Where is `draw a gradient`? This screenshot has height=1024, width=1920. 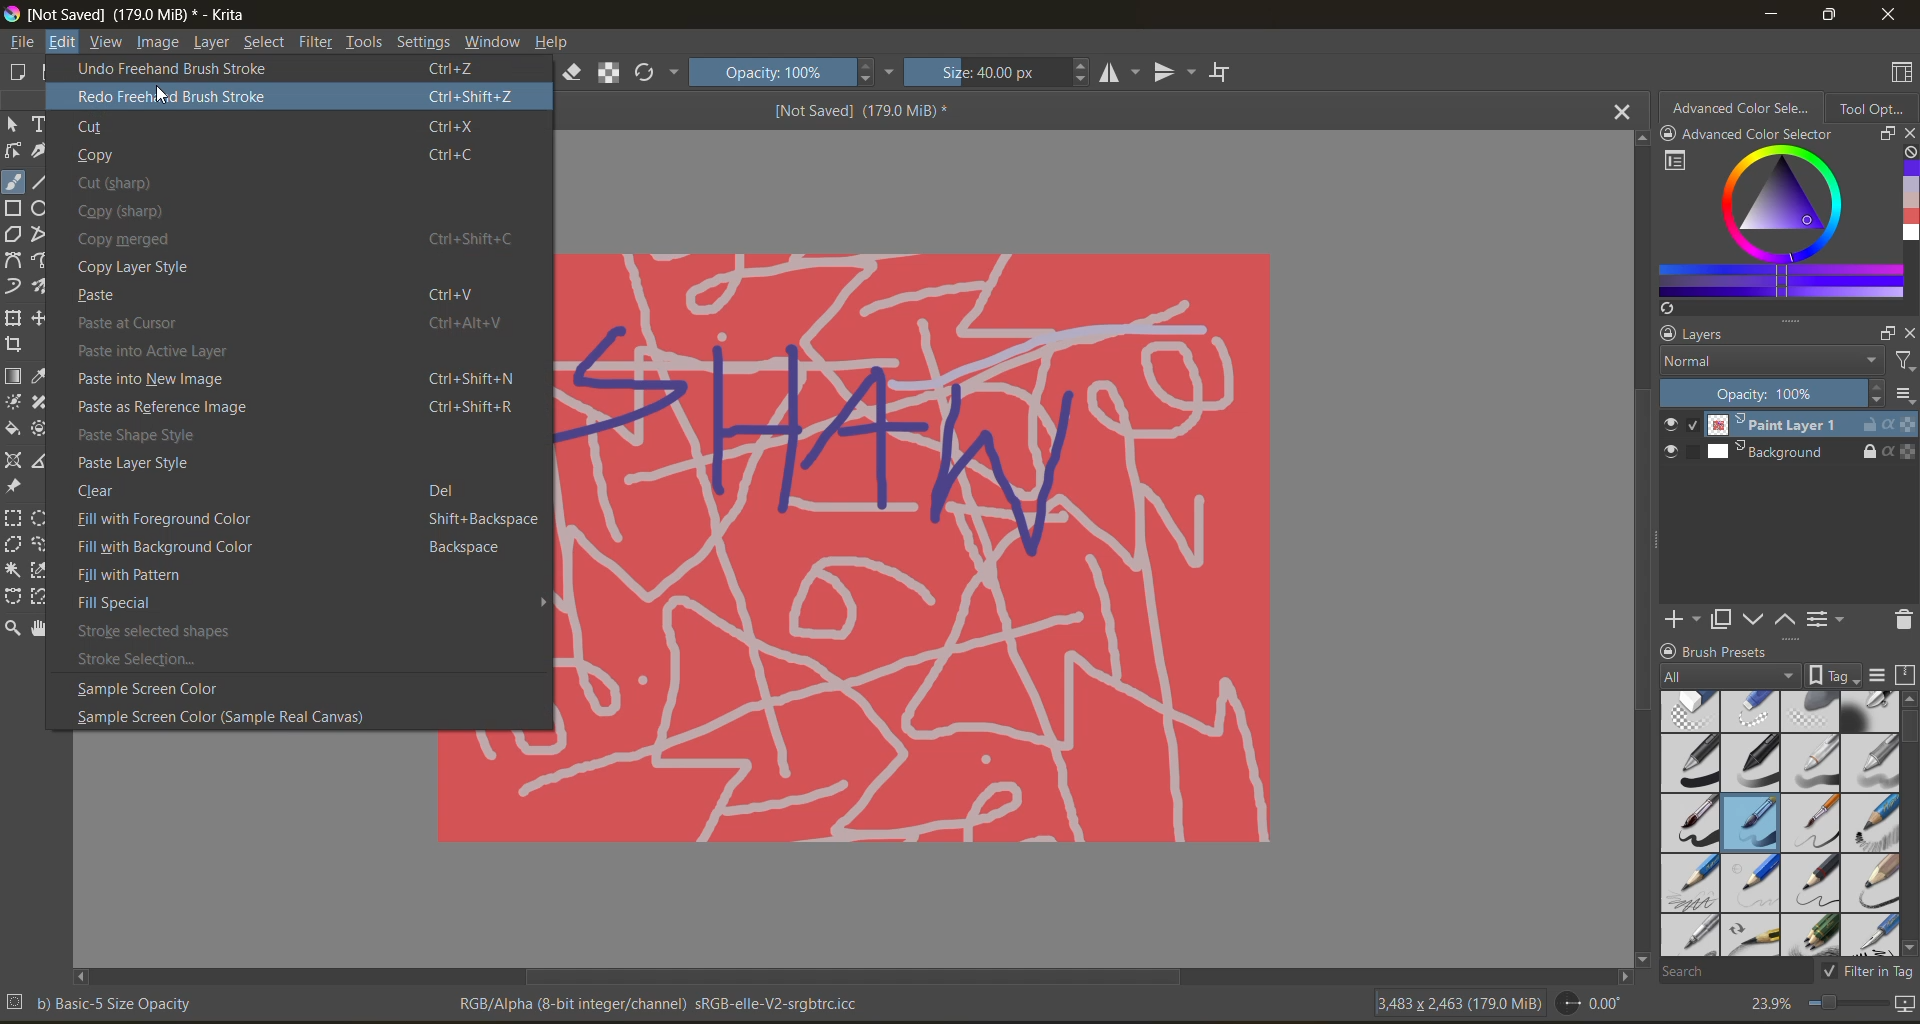
draw a gradient is located at coordinates (14, 376).